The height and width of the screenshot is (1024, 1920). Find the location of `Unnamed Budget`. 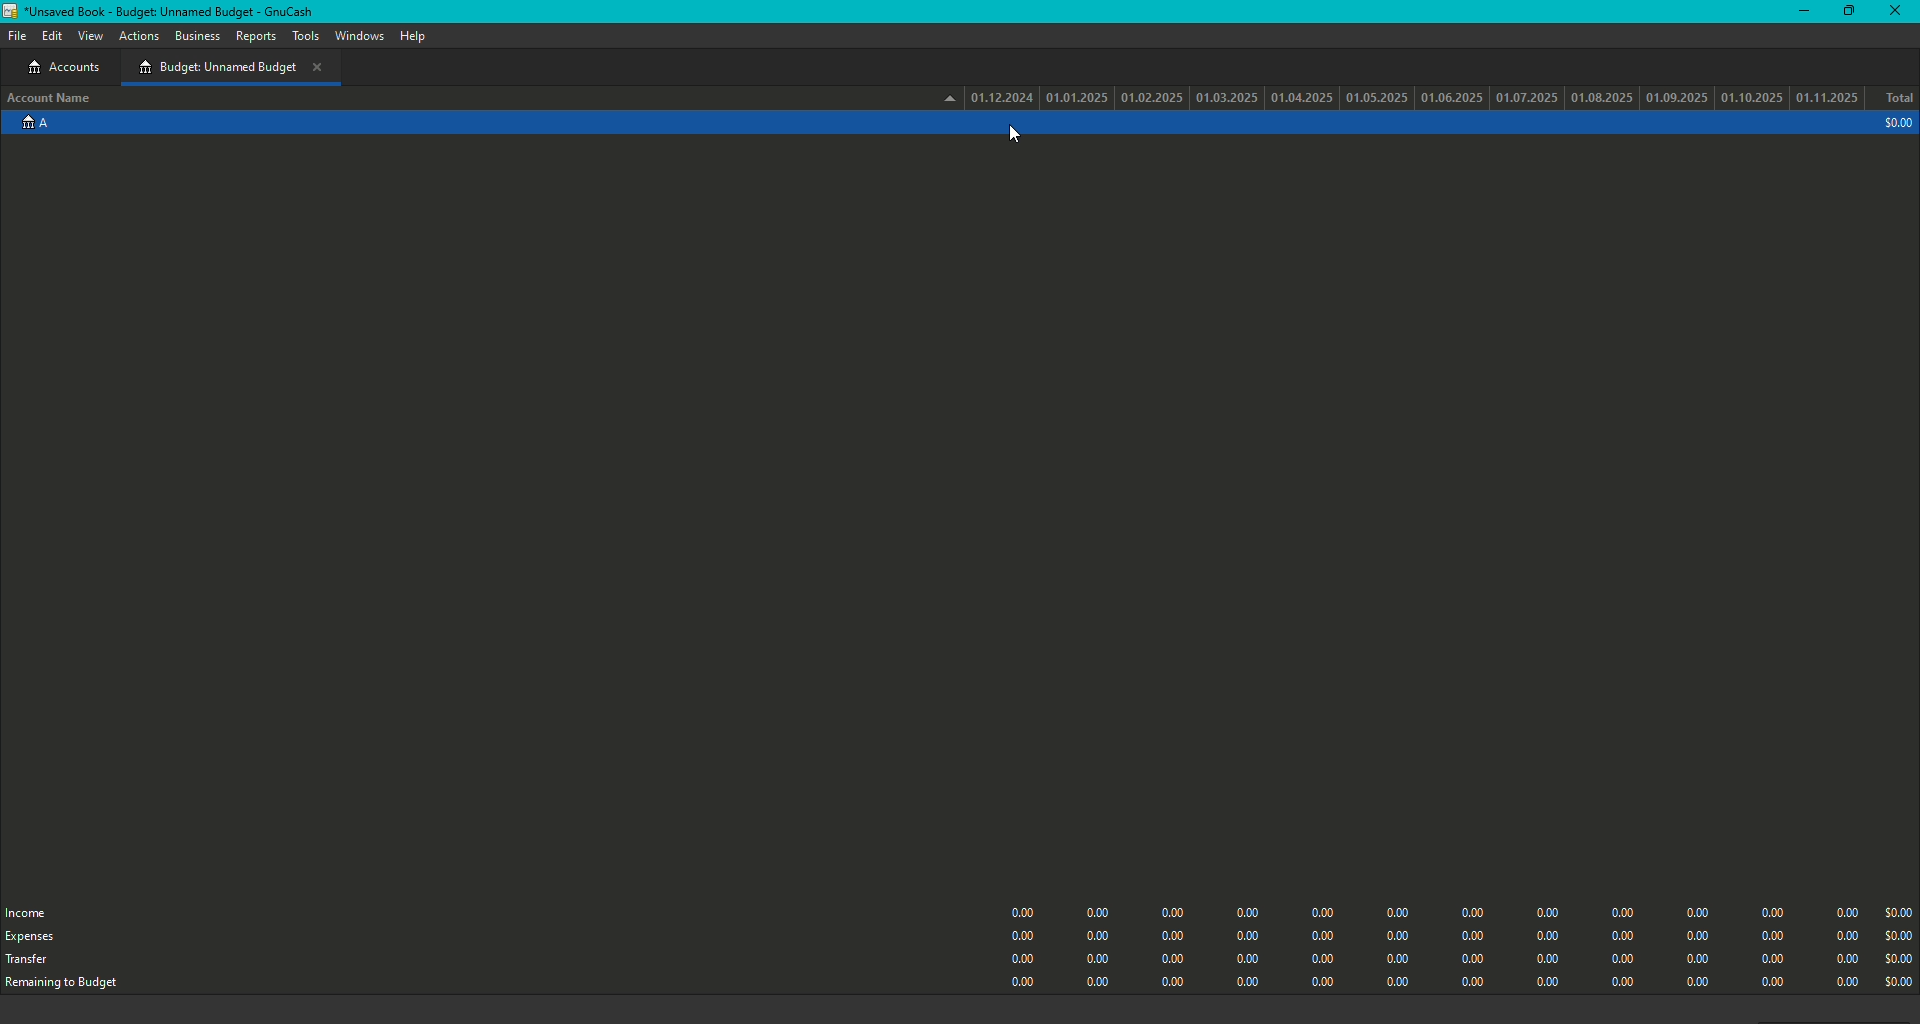

Unnamed Budget is located at coordinates (230, 67).